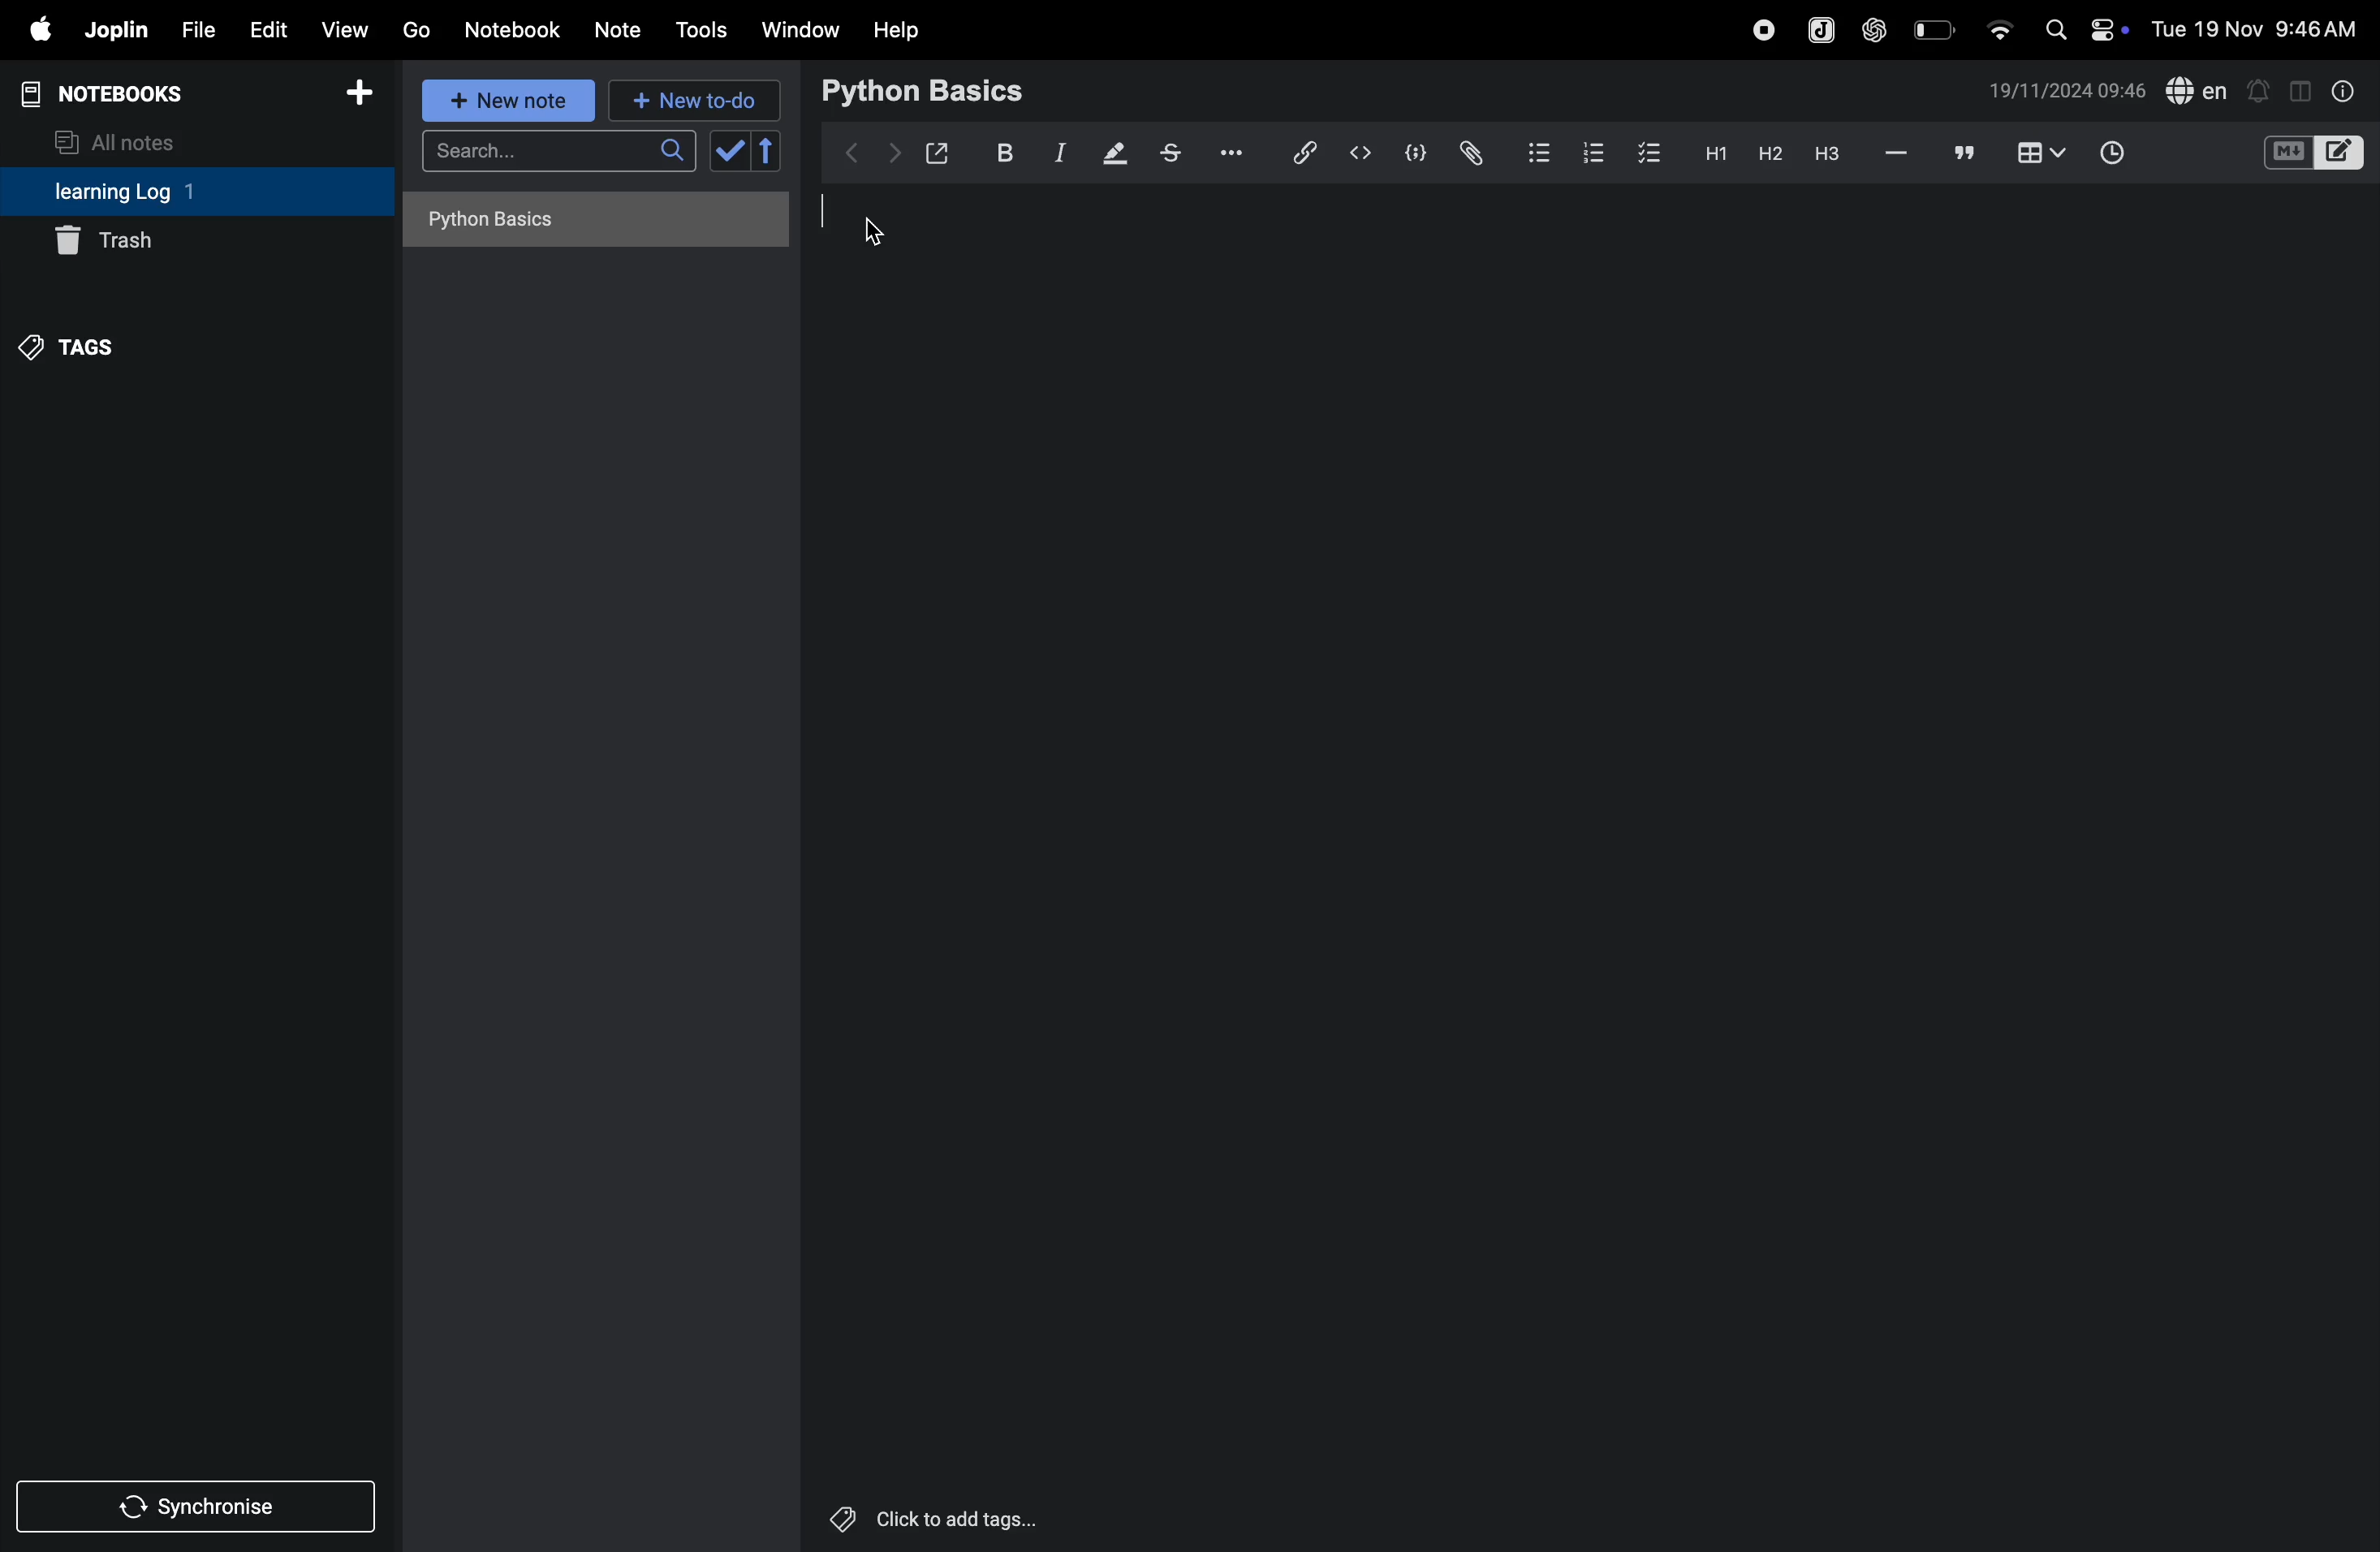  What do you see at coordinates (2037, 154) in the screenshot?
I see `add table` at bounding box center [2037, 154].